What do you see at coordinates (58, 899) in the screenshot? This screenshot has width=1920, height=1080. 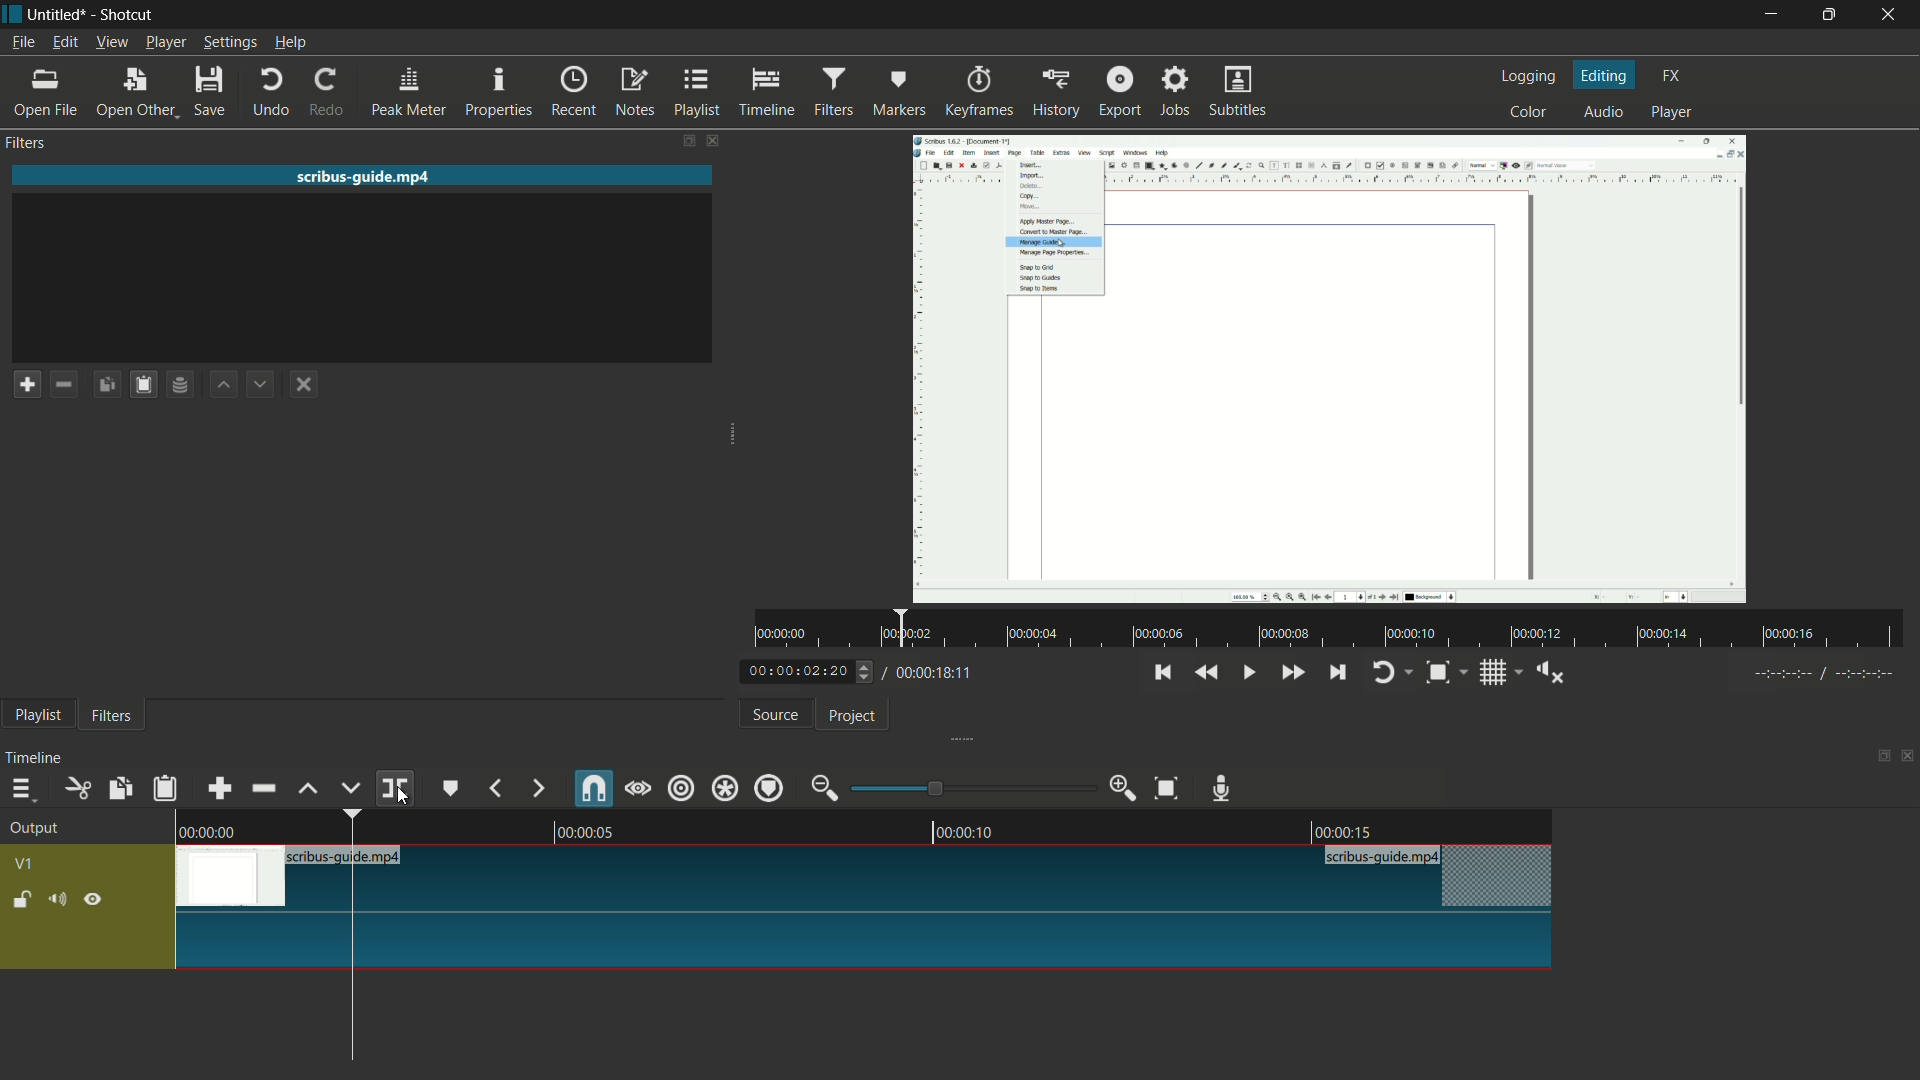 I see `mute` at bounding box center [58, 899].